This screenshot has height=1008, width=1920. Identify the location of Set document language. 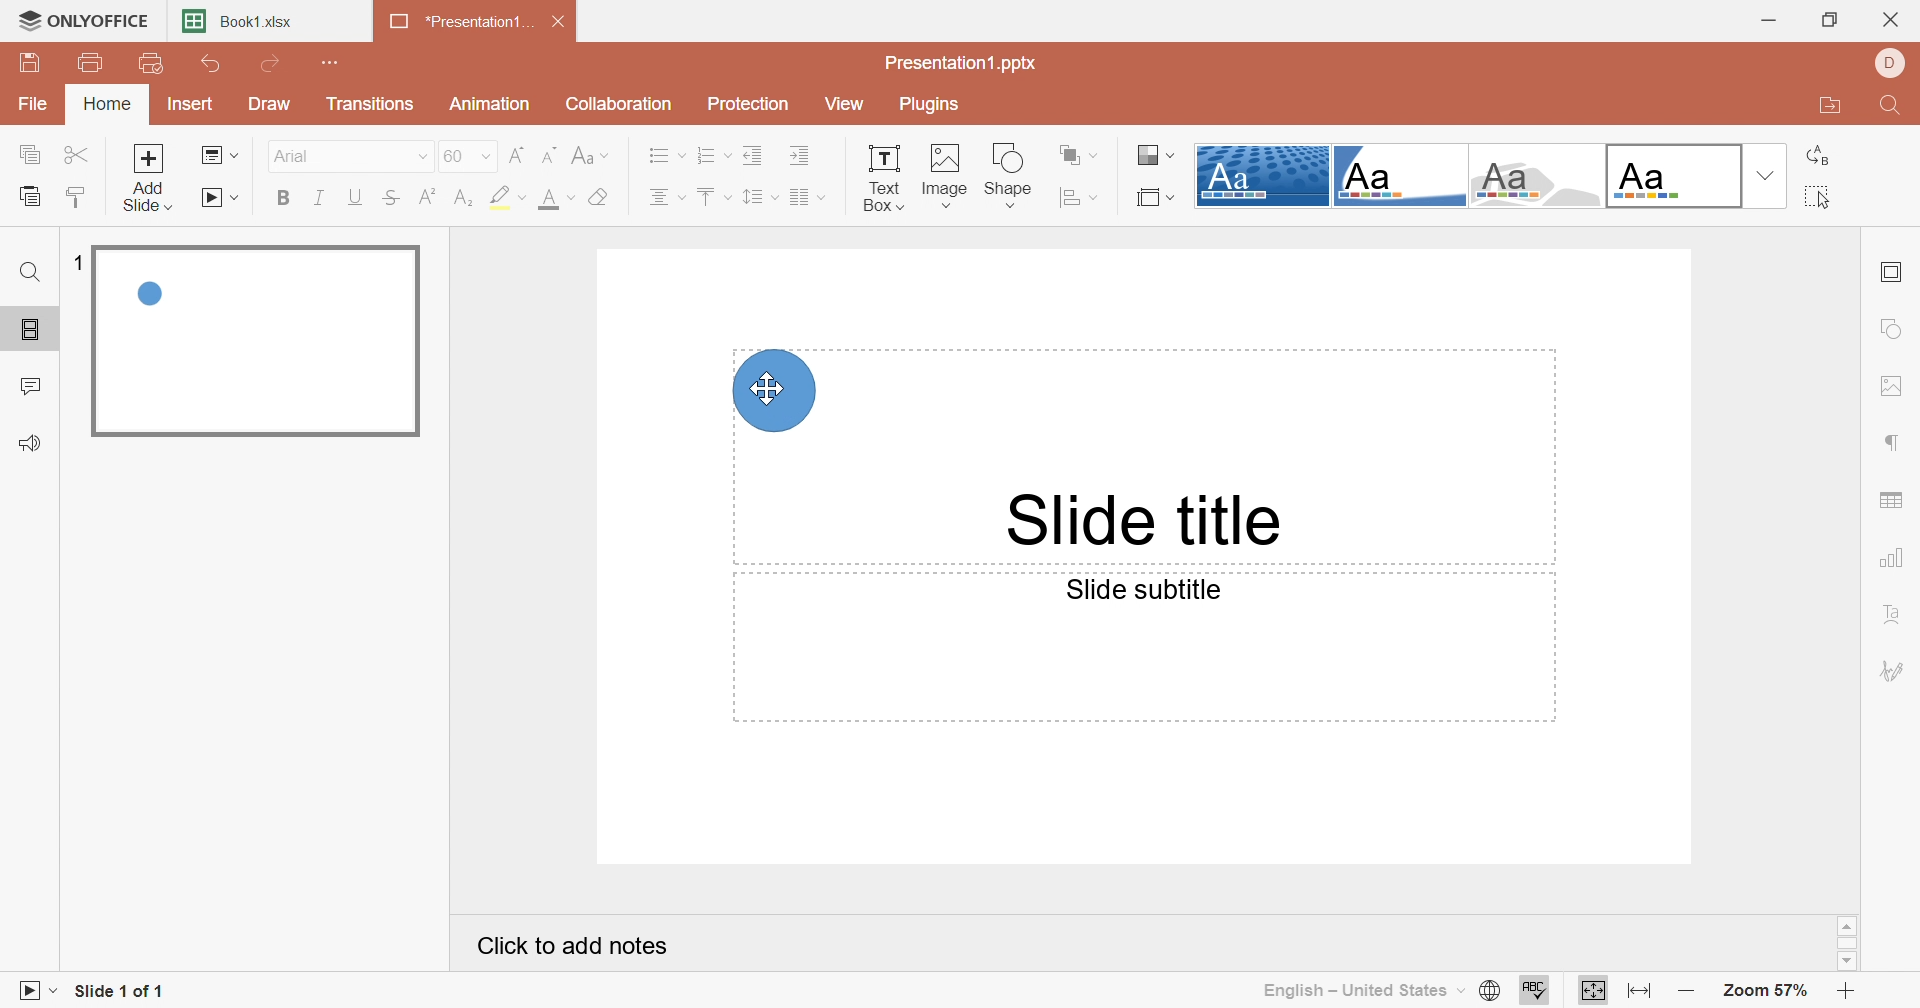
(1493, 991).